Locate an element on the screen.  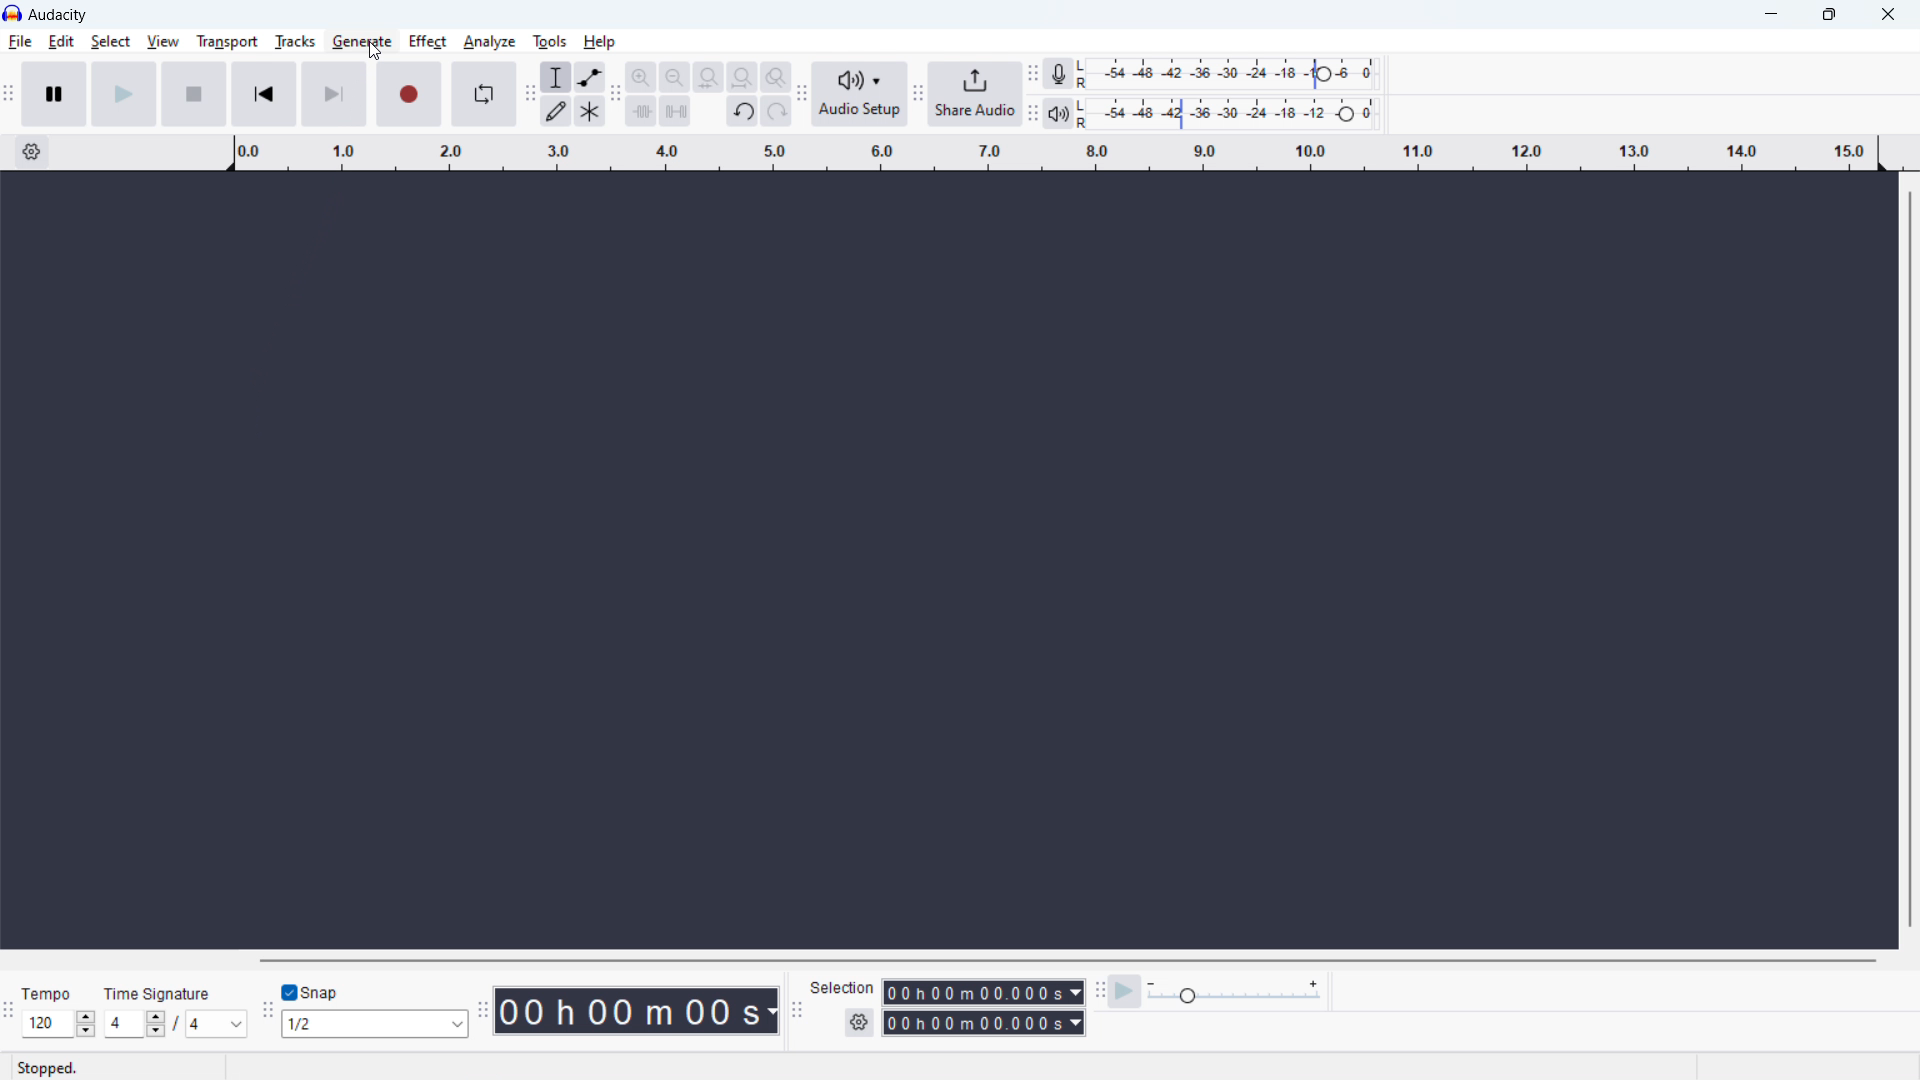
snapping toolbar is located at coordinates (266, 1011).